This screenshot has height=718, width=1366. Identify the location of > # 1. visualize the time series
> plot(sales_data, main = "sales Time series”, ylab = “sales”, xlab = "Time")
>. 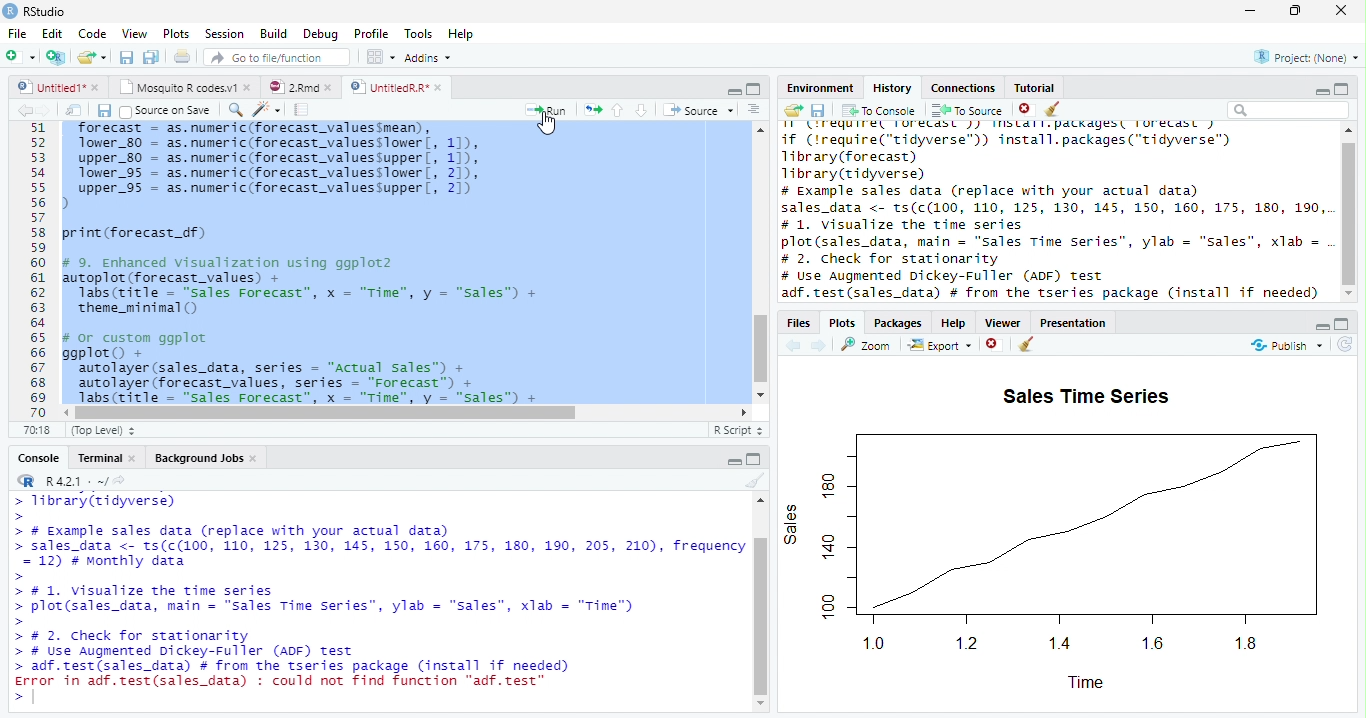
(334, 606).